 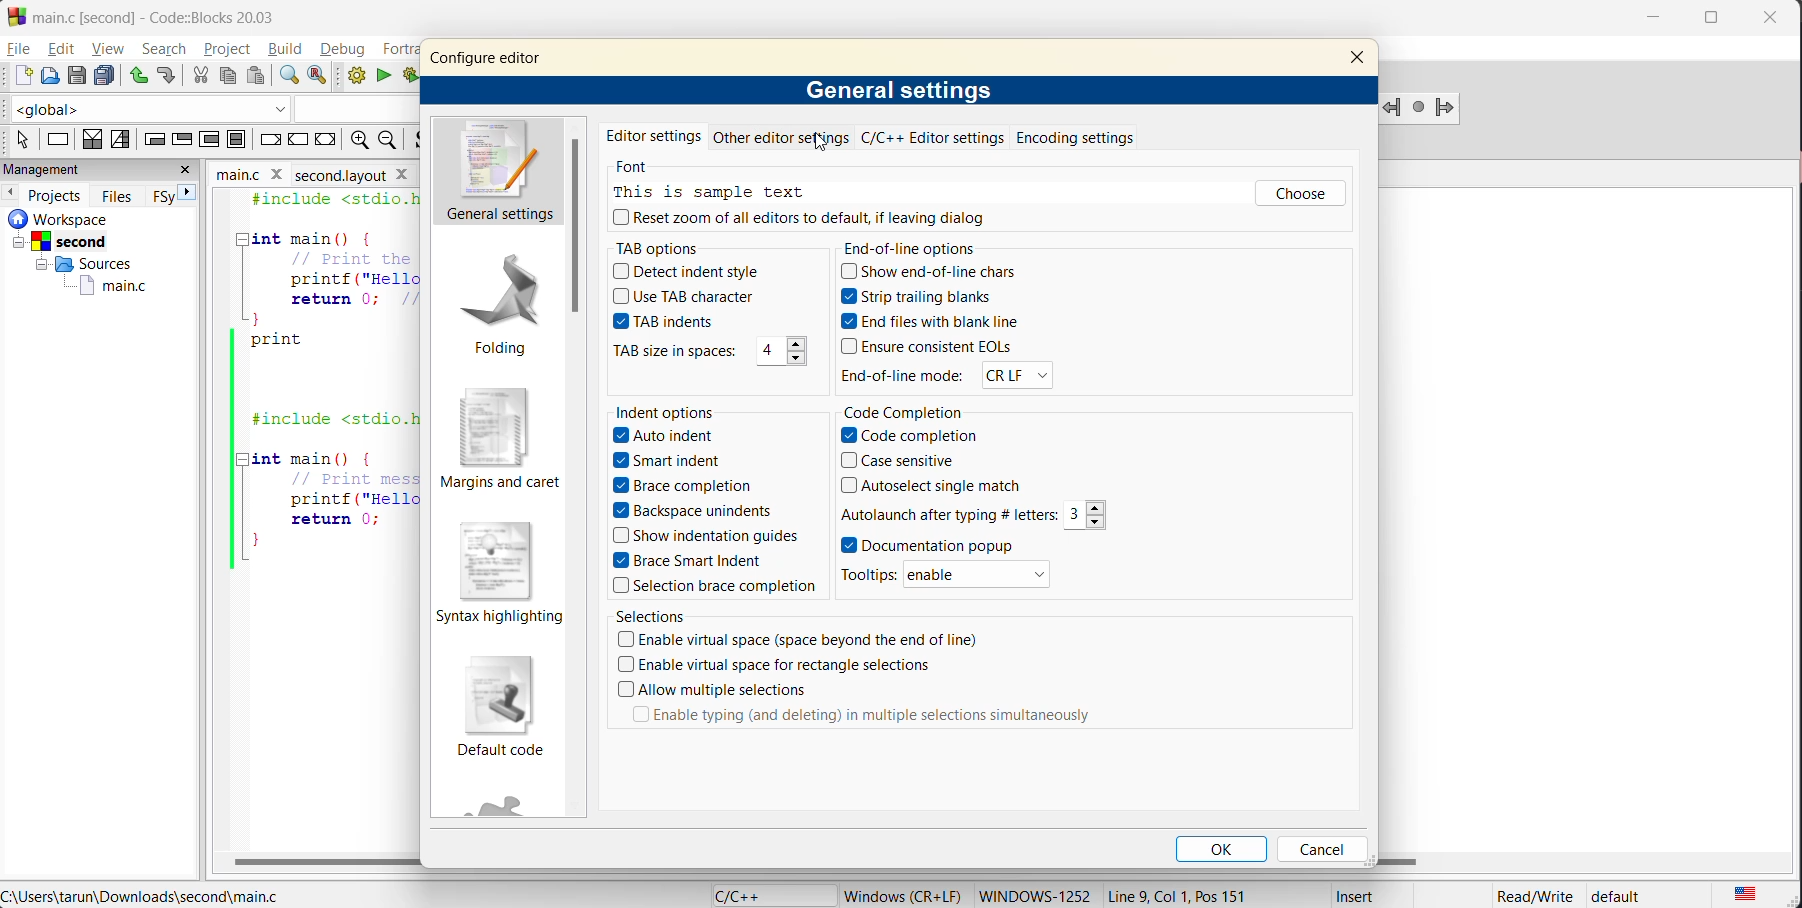 I want to click on app name and file name, so click(x=178, y=16).